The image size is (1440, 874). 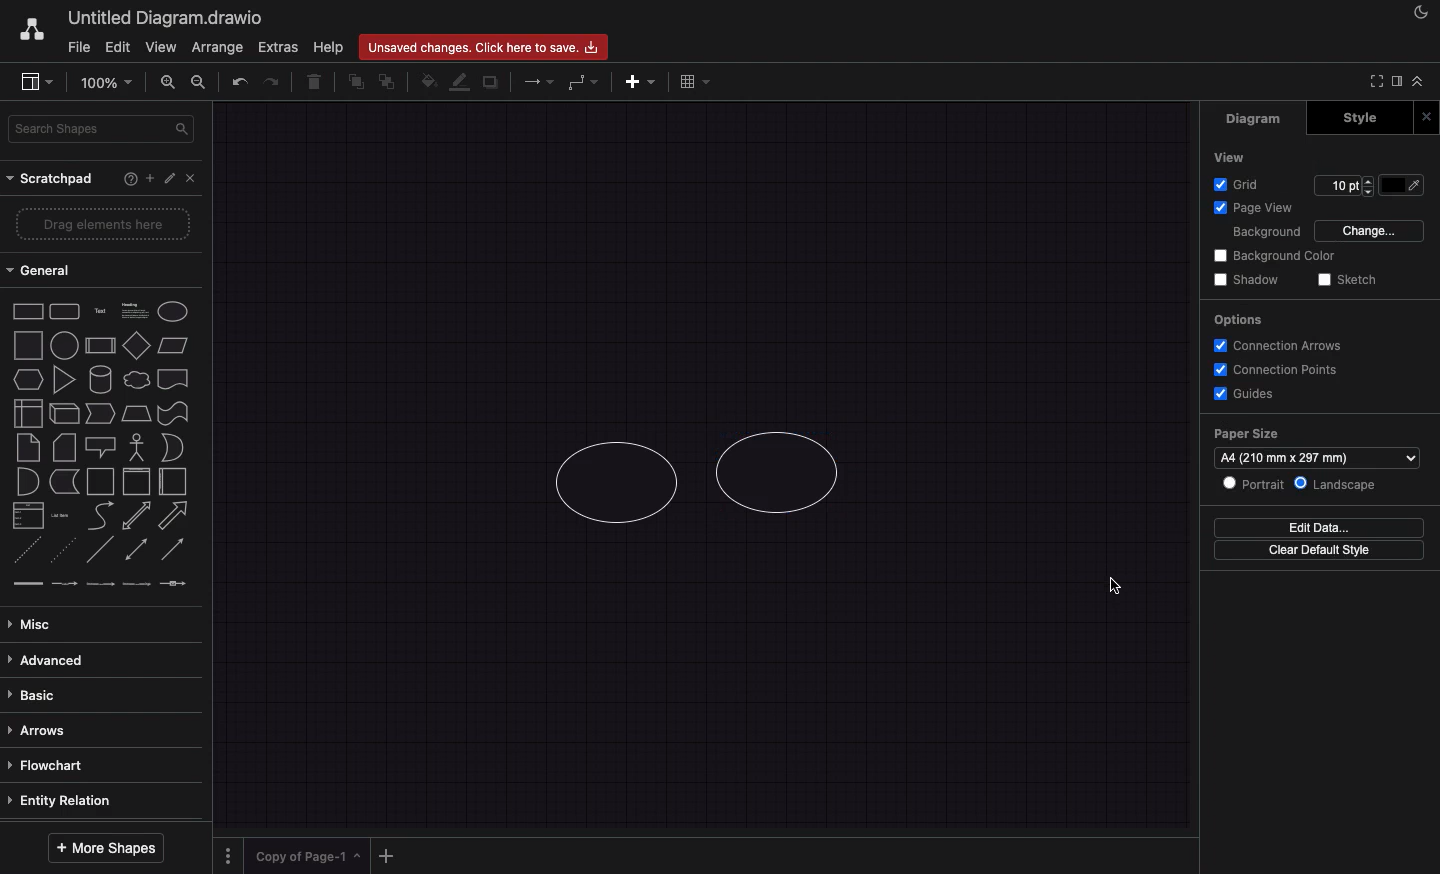 I want to click on connection, so click(x=536, y=82).